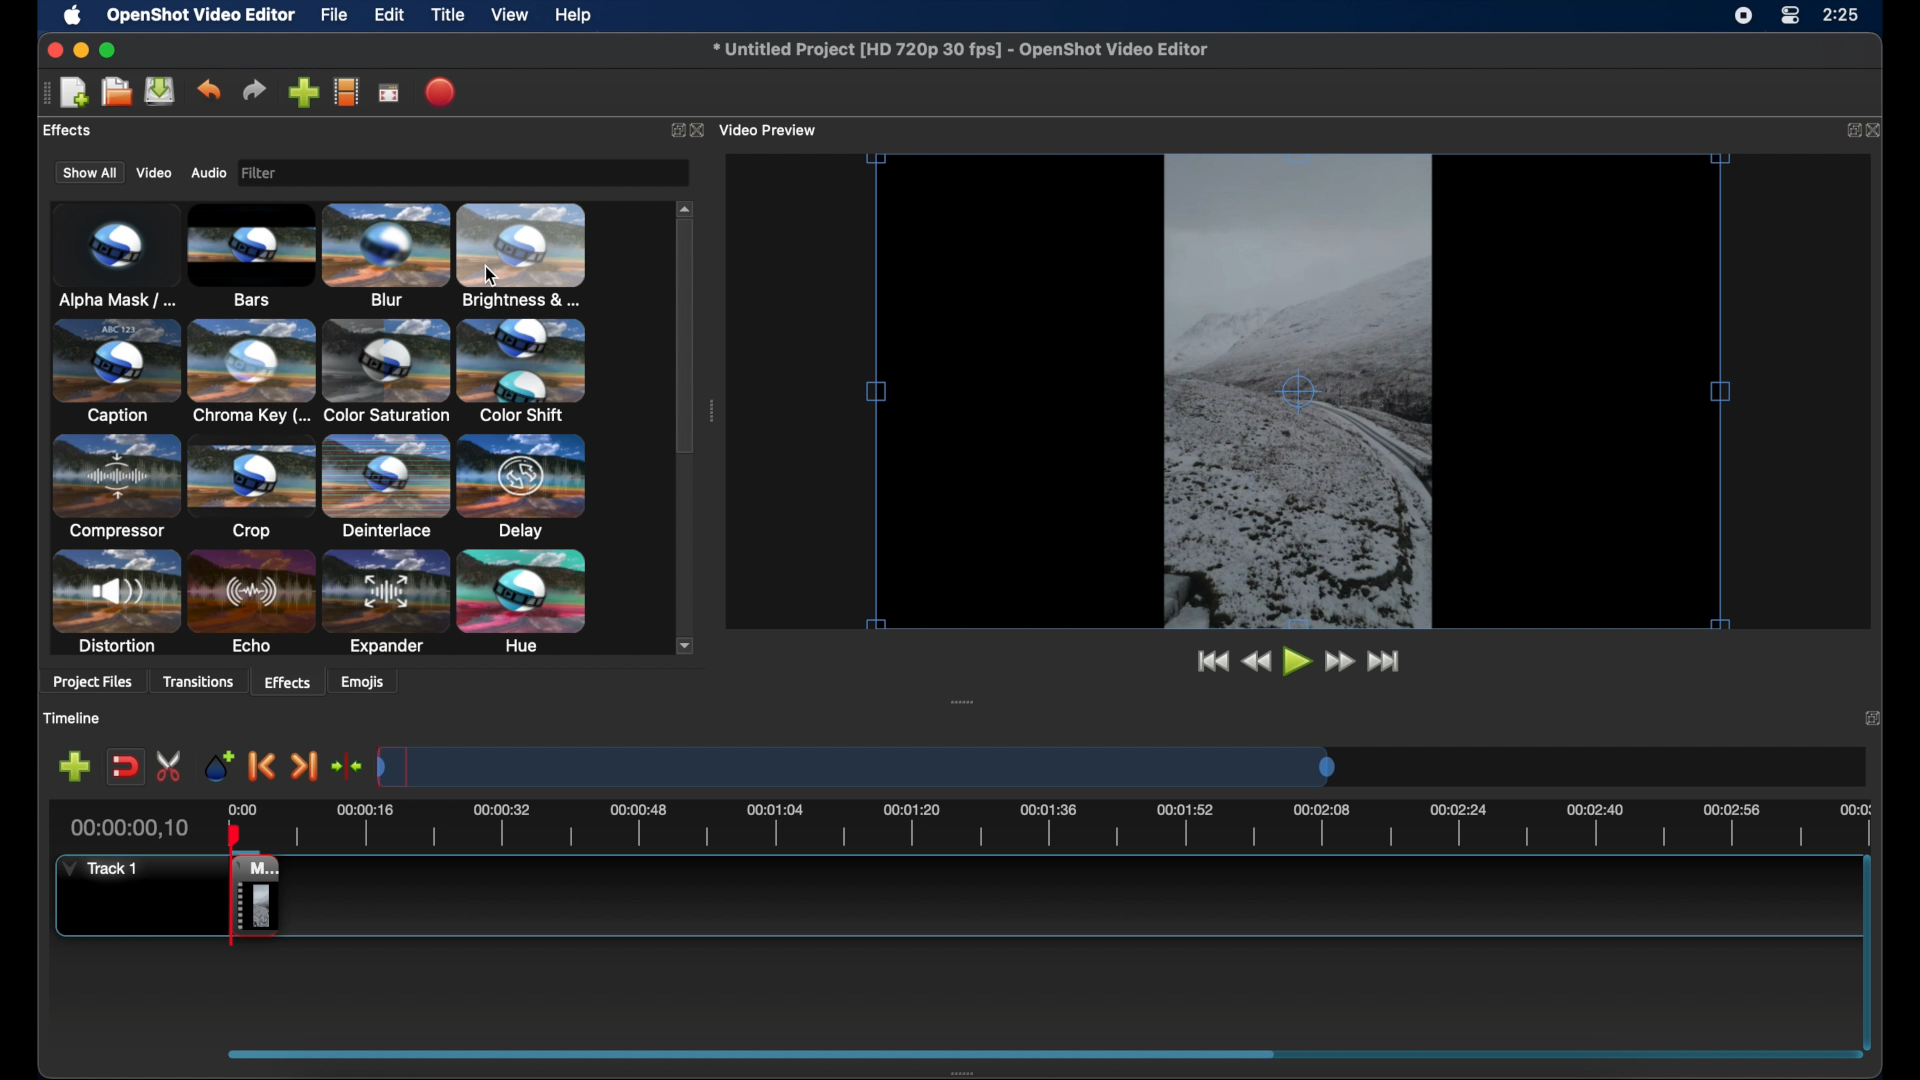  What do you see at coordinates (1297, 391) in the screenshot?
I see `video preview` at bounding box center [1297, 391].